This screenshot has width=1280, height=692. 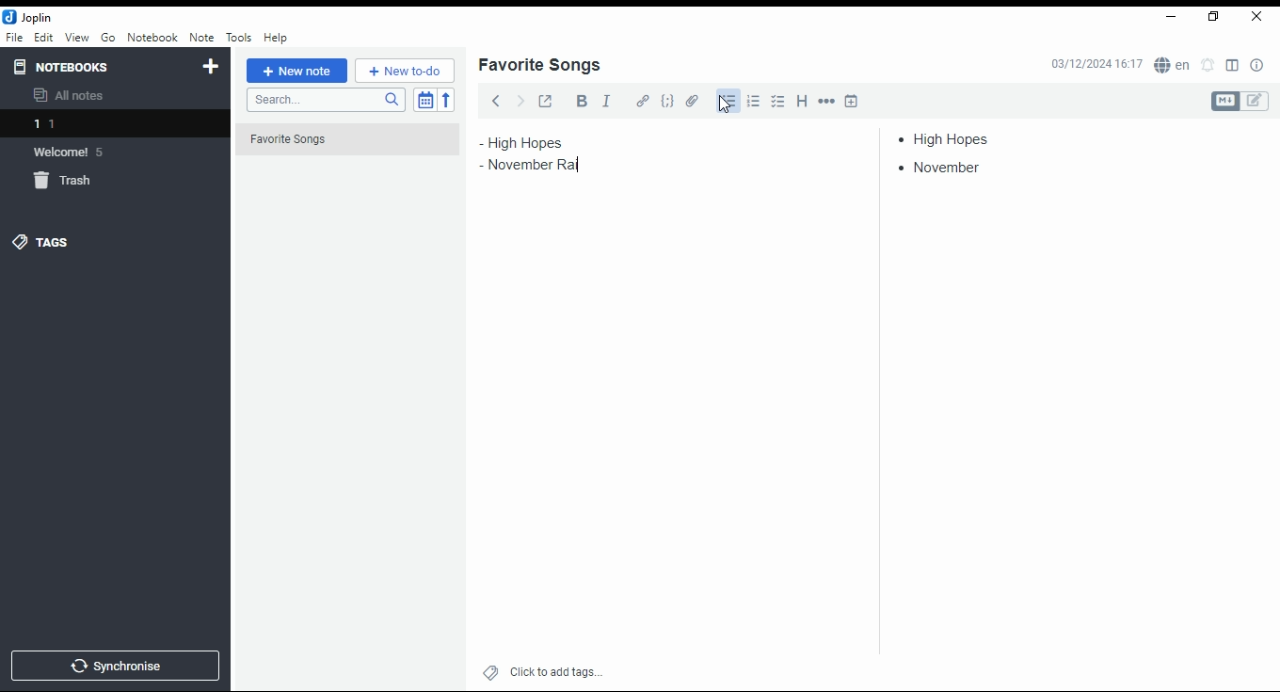 I want to click on click to add tags, so click(x=556, y=669).